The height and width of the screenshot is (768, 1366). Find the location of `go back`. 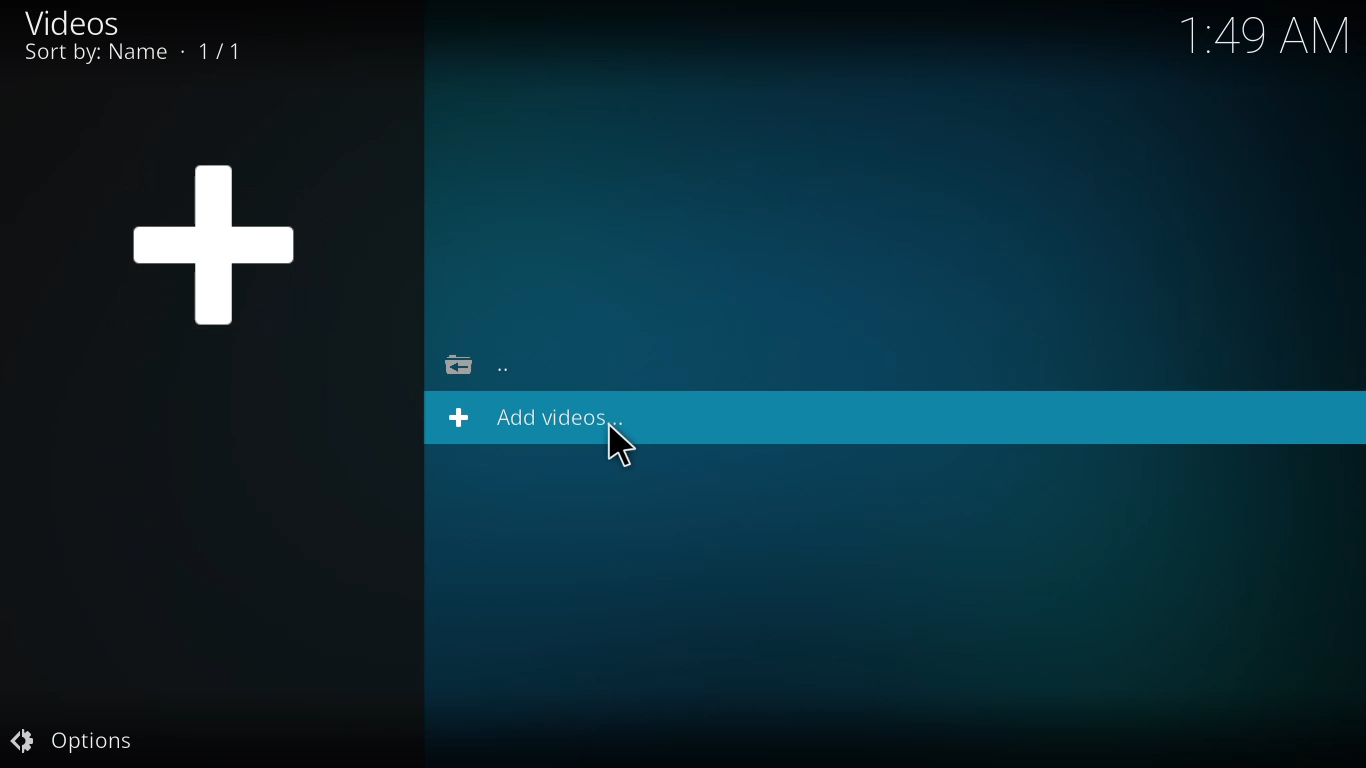

go back is located at coordinates (481, 364).